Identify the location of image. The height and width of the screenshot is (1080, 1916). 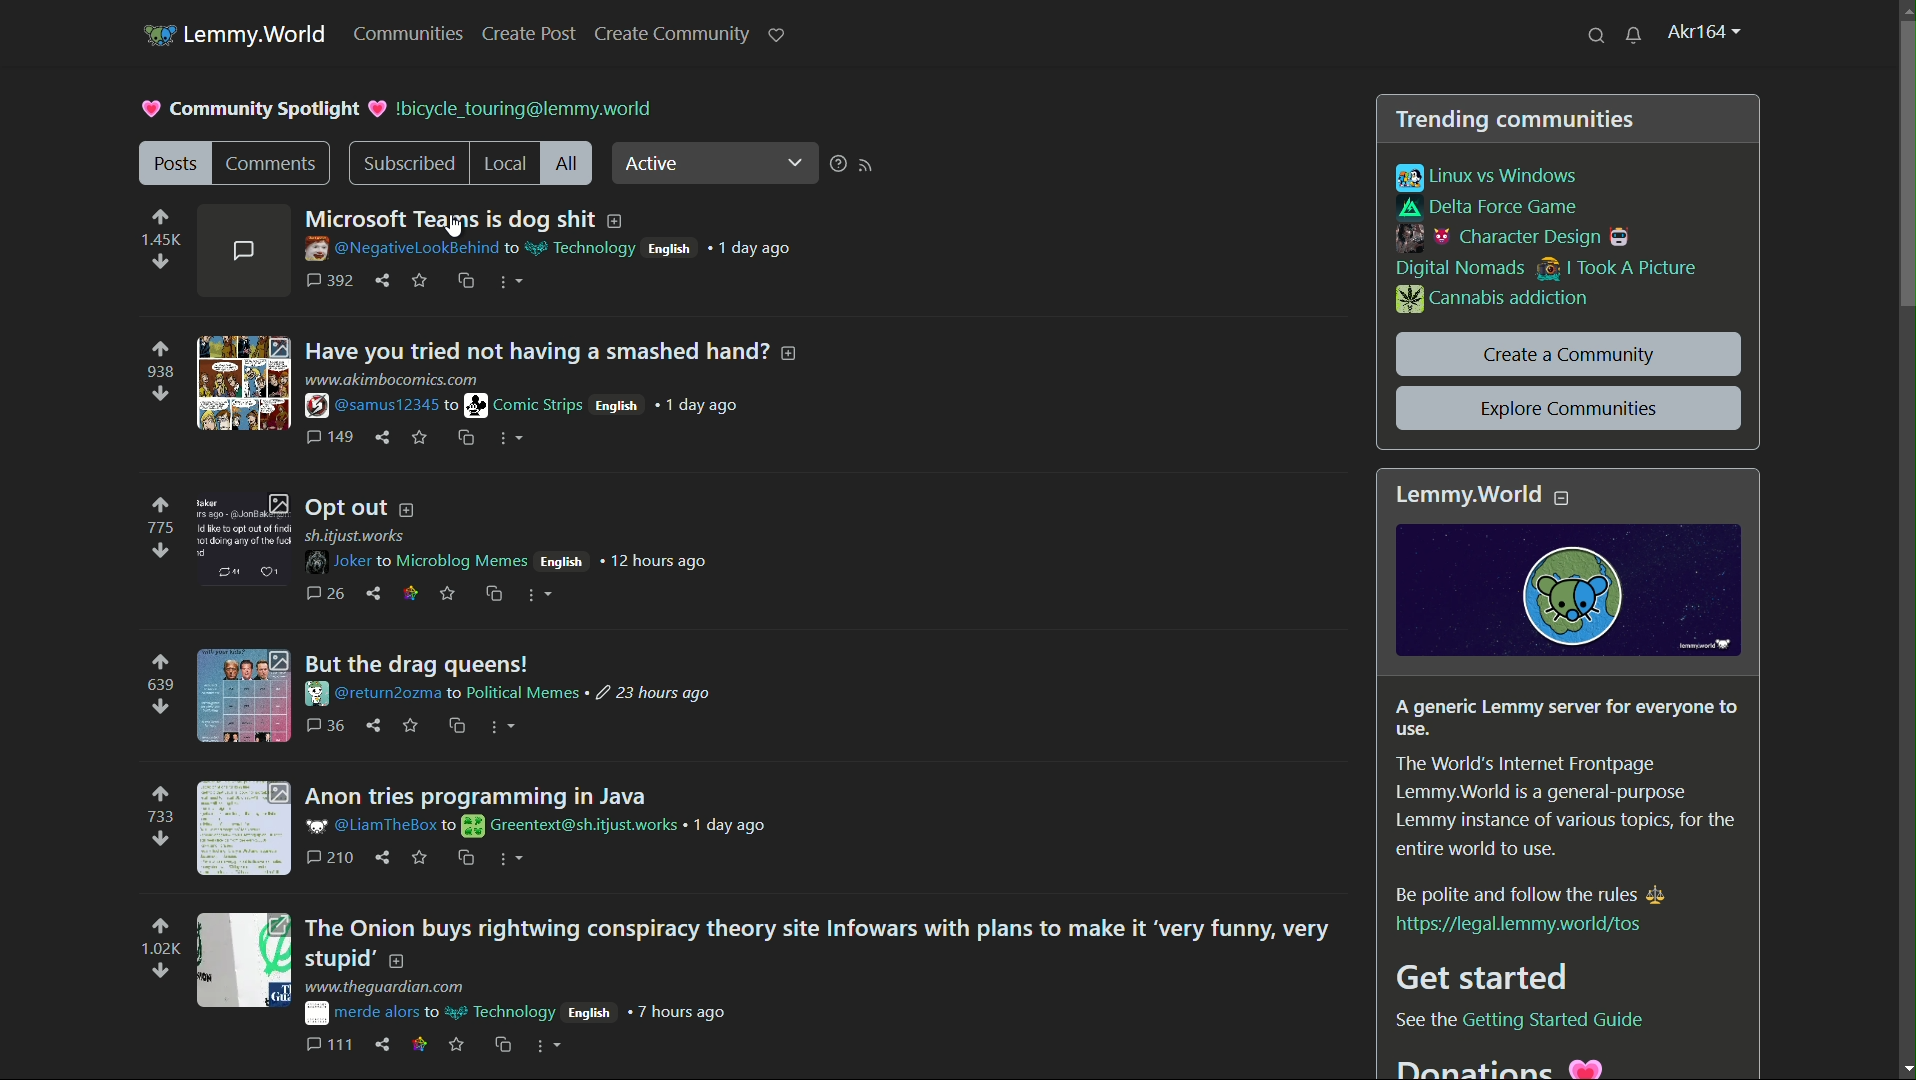
(246, 960).